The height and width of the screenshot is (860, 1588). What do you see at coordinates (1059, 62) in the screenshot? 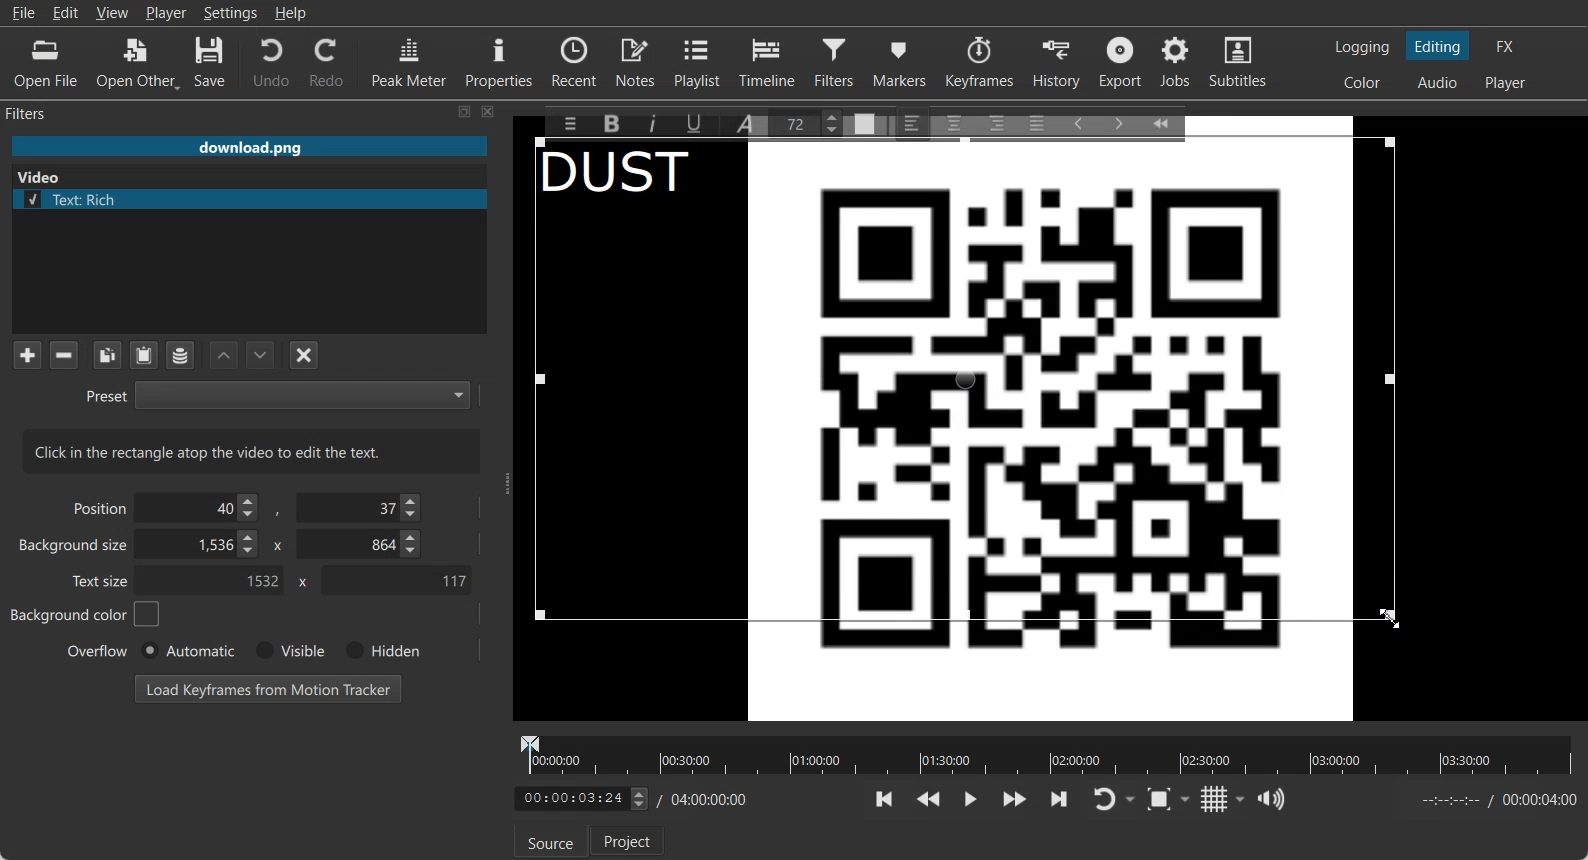
I see `History` at bounding box center [1059, 62].